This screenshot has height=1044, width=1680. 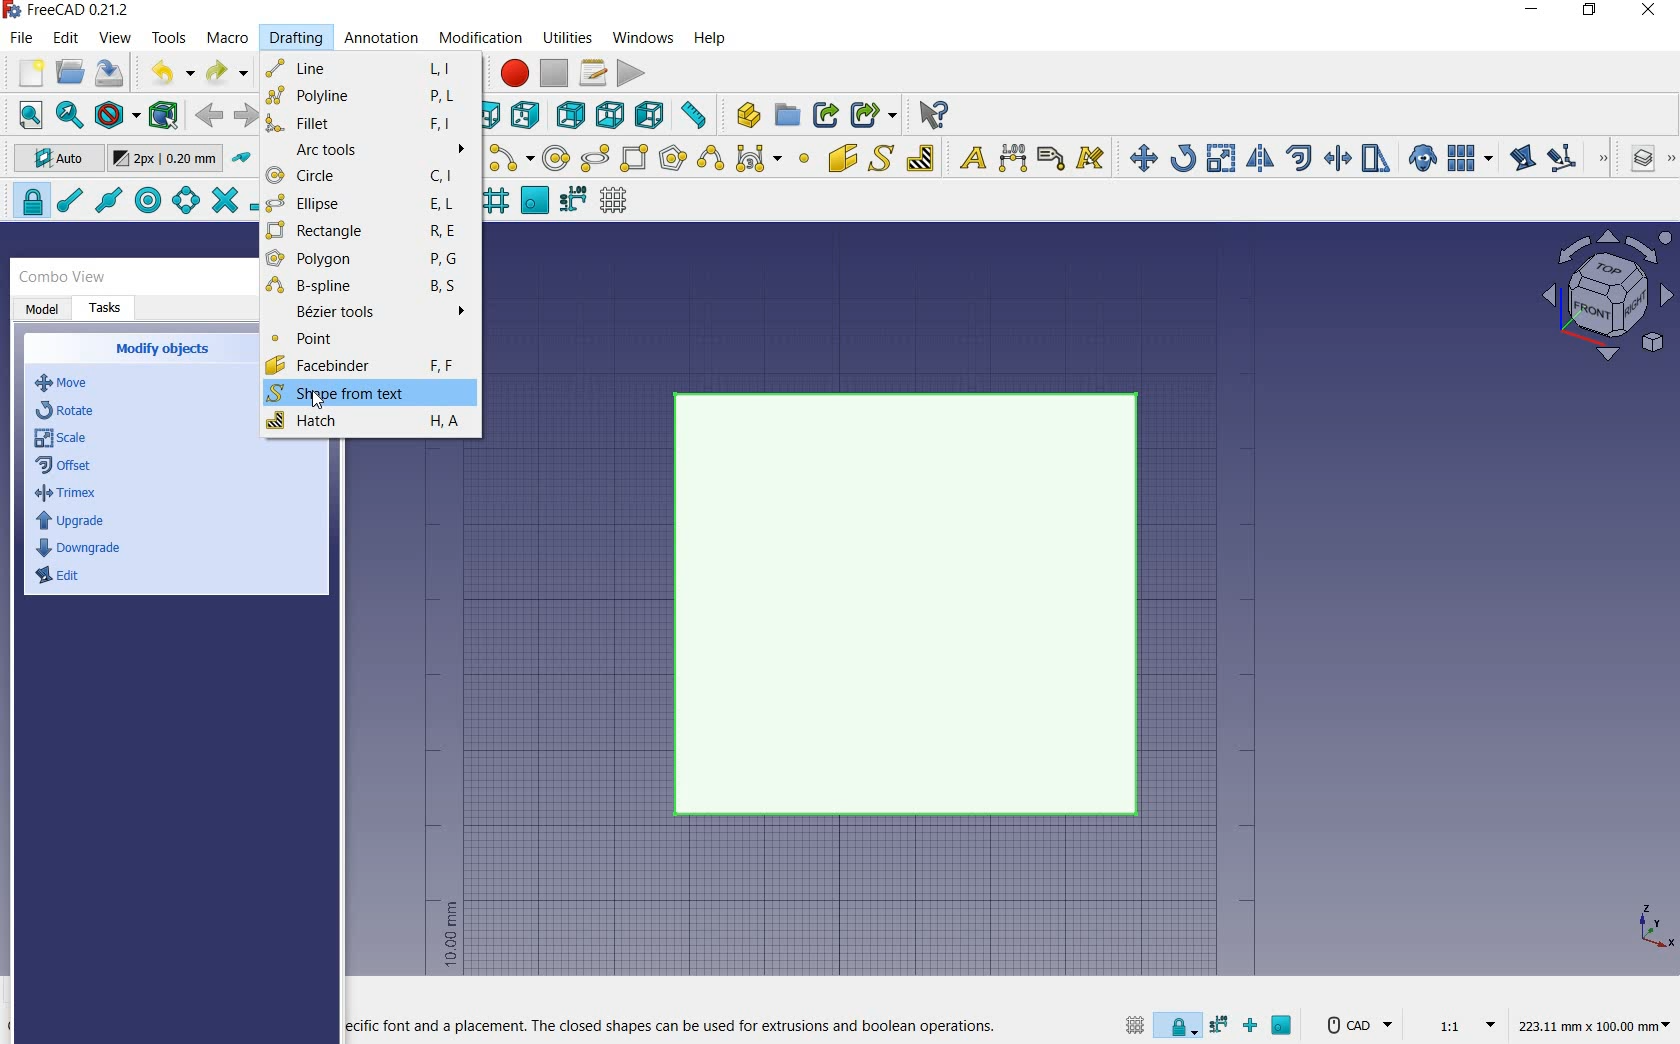 What do you see at coordinates (370, 177) in the screenshot?
I see `circle` at bounding box center [370, 177].